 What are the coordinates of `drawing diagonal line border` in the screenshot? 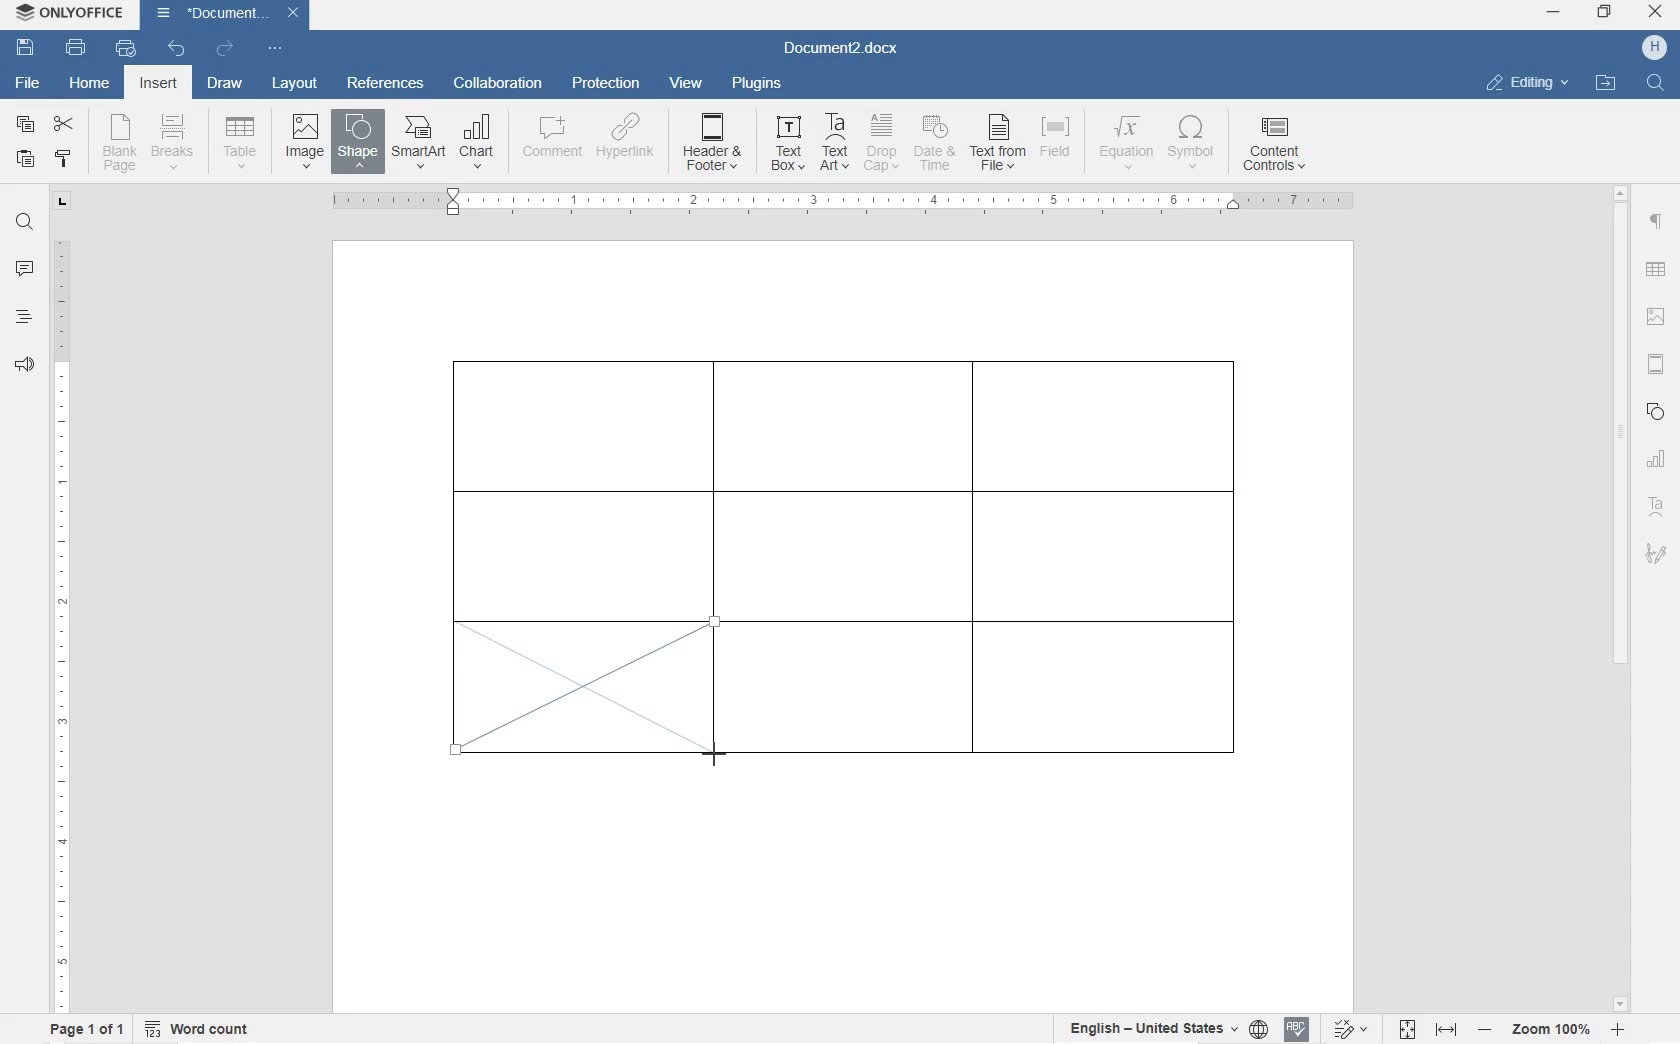 It's located at (583, 688).